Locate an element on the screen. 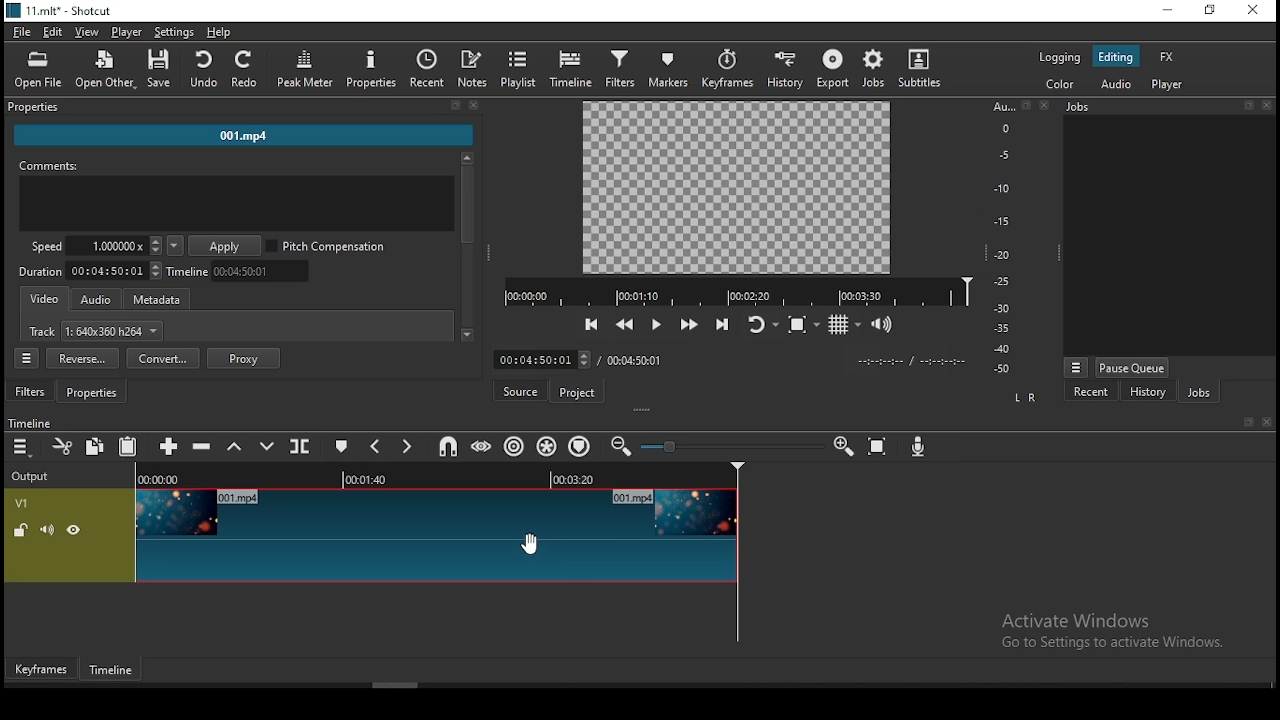 The width and height of the screenshot is (1280, 720). audio scale is located at coordinates (1017, 238).